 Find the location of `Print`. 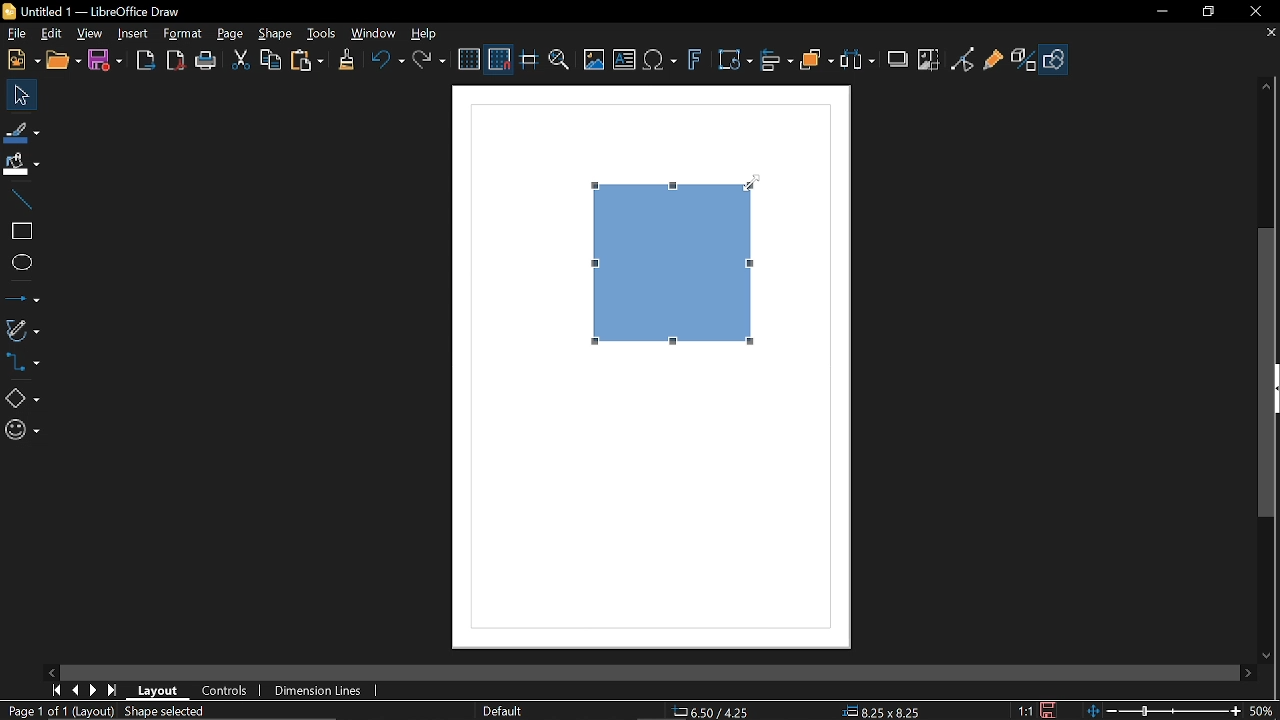

Print is located at coordinates (206, 61).